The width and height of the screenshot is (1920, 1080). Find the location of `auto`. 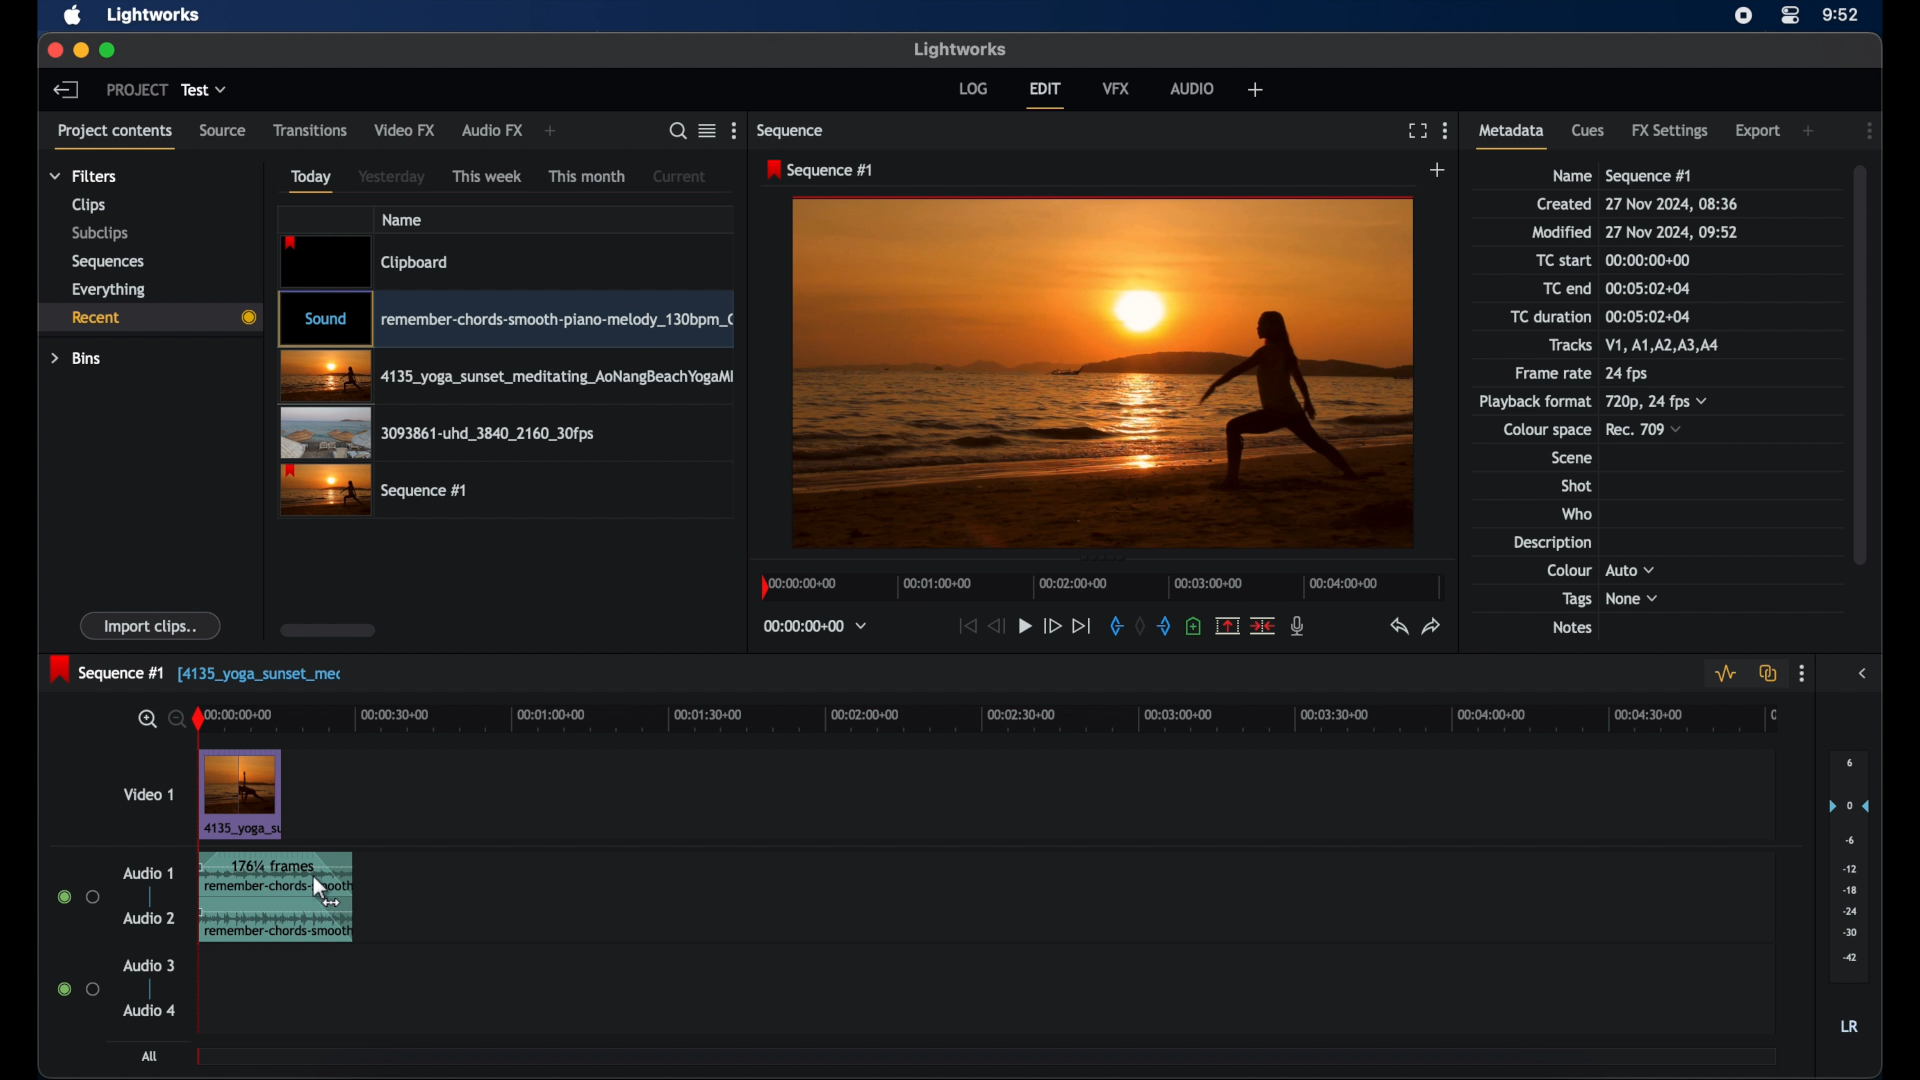

auto is located at coordinates (1631, 569).